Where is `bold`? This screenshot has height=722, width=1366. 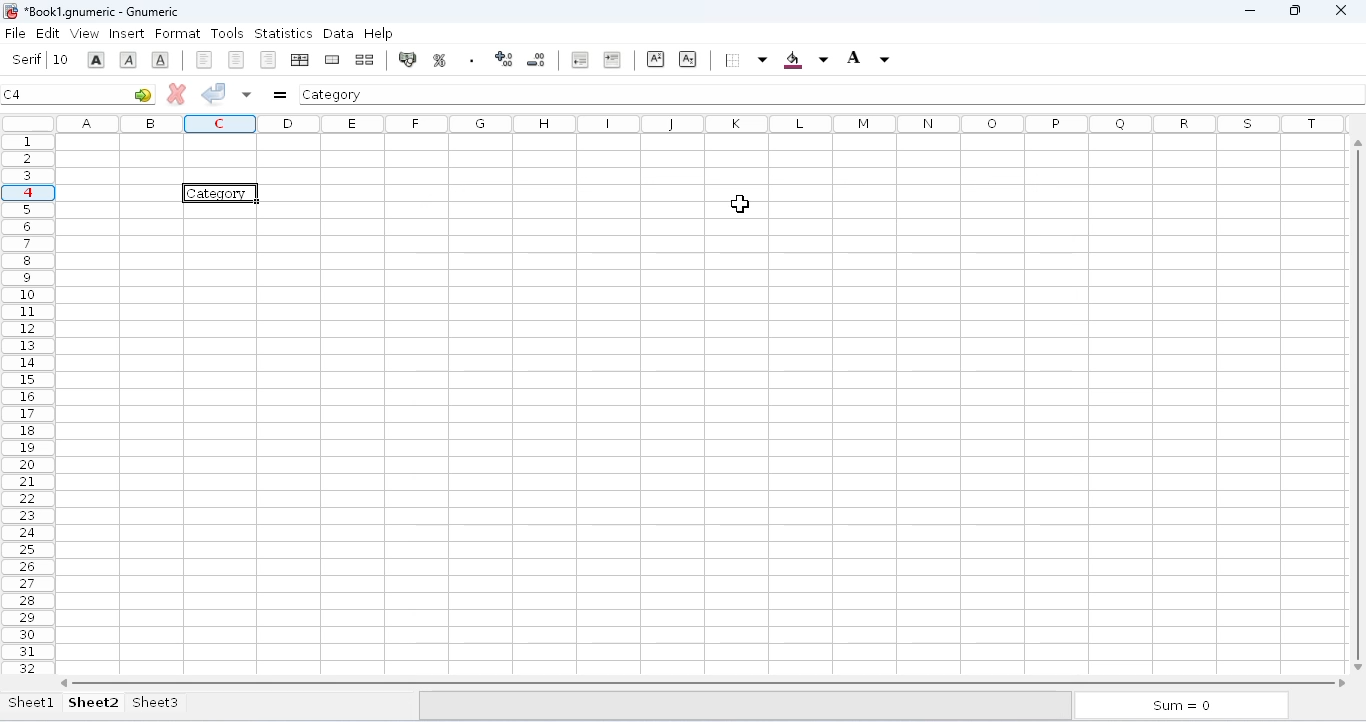 bold is located at coordinates (128, 60).